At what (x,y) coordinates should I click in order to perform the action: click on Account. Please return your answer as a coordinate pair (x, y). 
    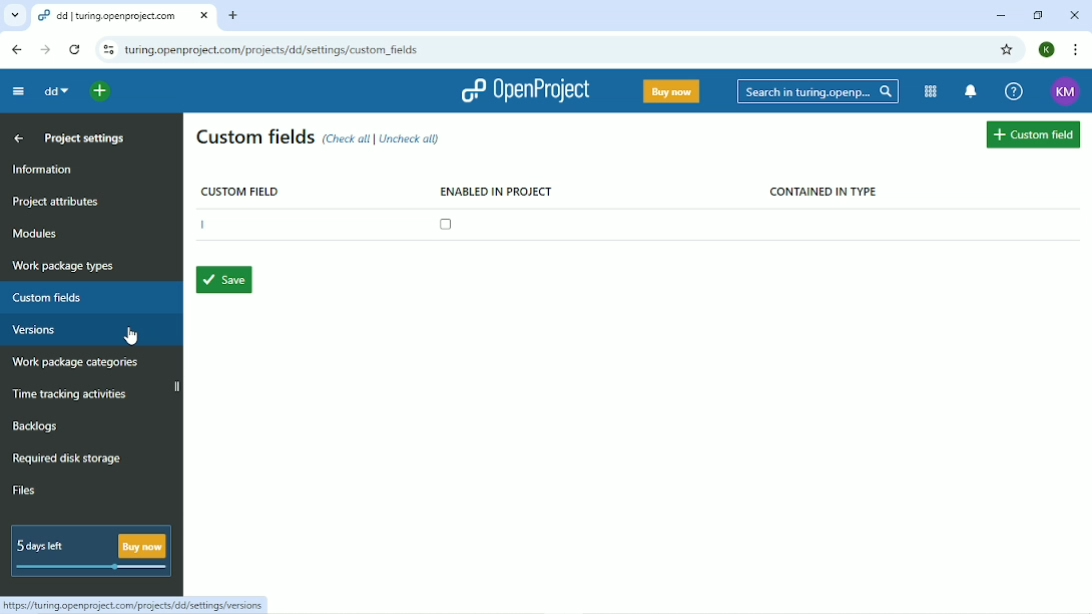
    Looking at the image, I should click on (1066, 92).